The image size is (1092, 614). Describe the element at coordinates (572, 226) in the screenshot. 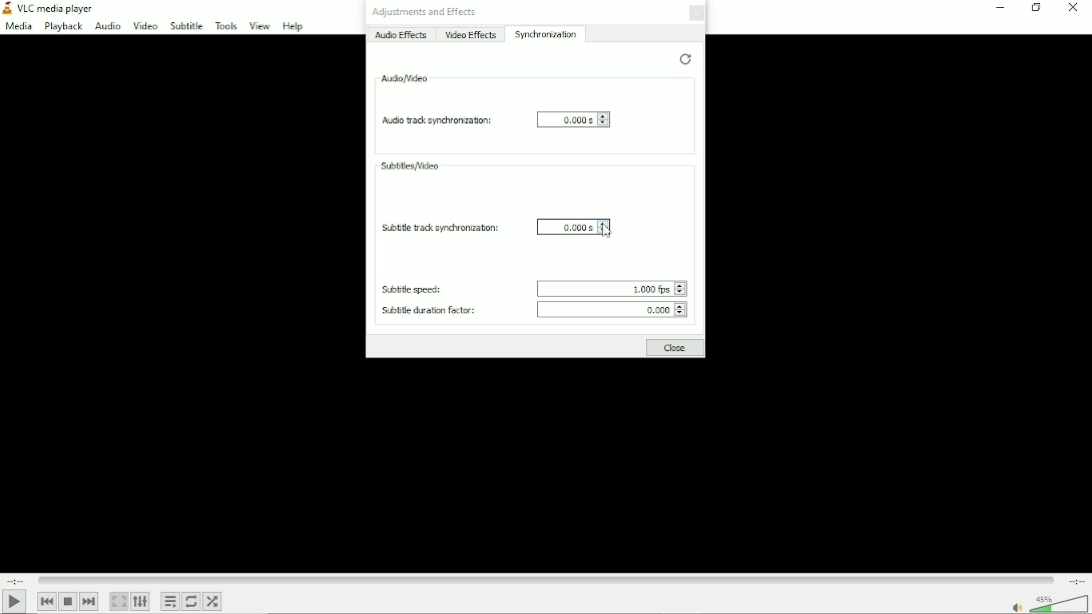

I see `0.000 s` at that location.